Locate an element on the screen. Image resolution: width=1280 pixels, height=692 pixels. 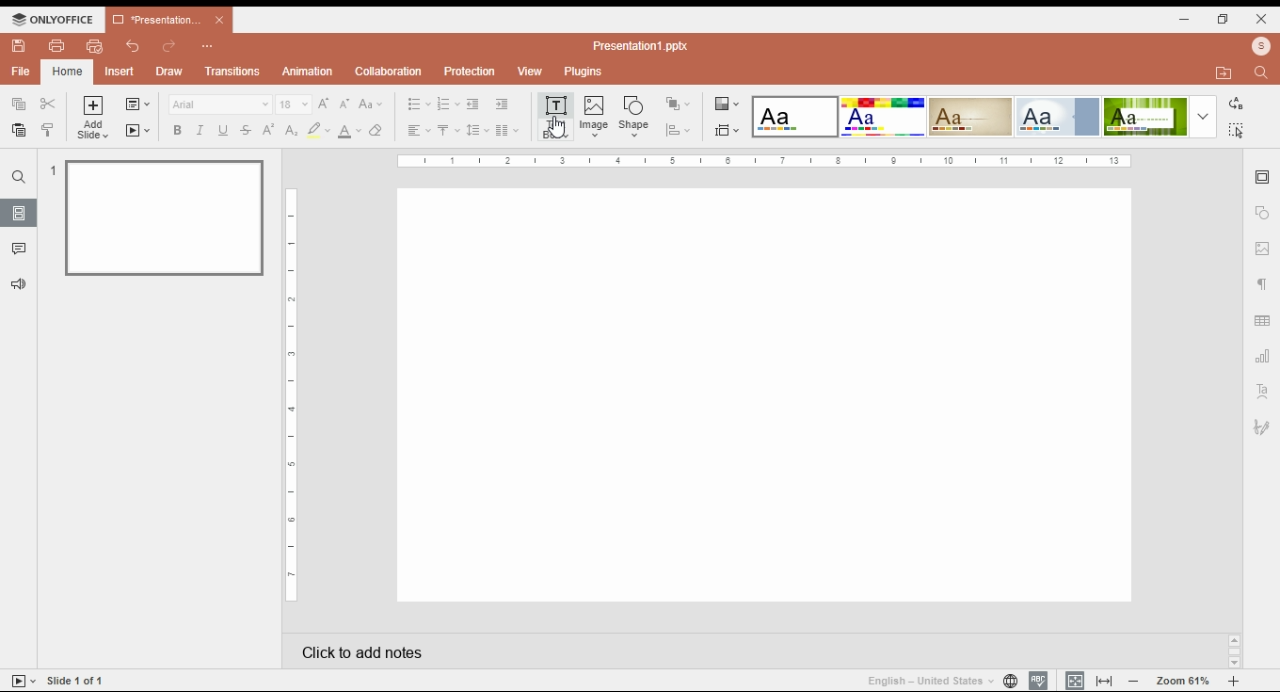
decrease indent is located at coordinates (473, 104).